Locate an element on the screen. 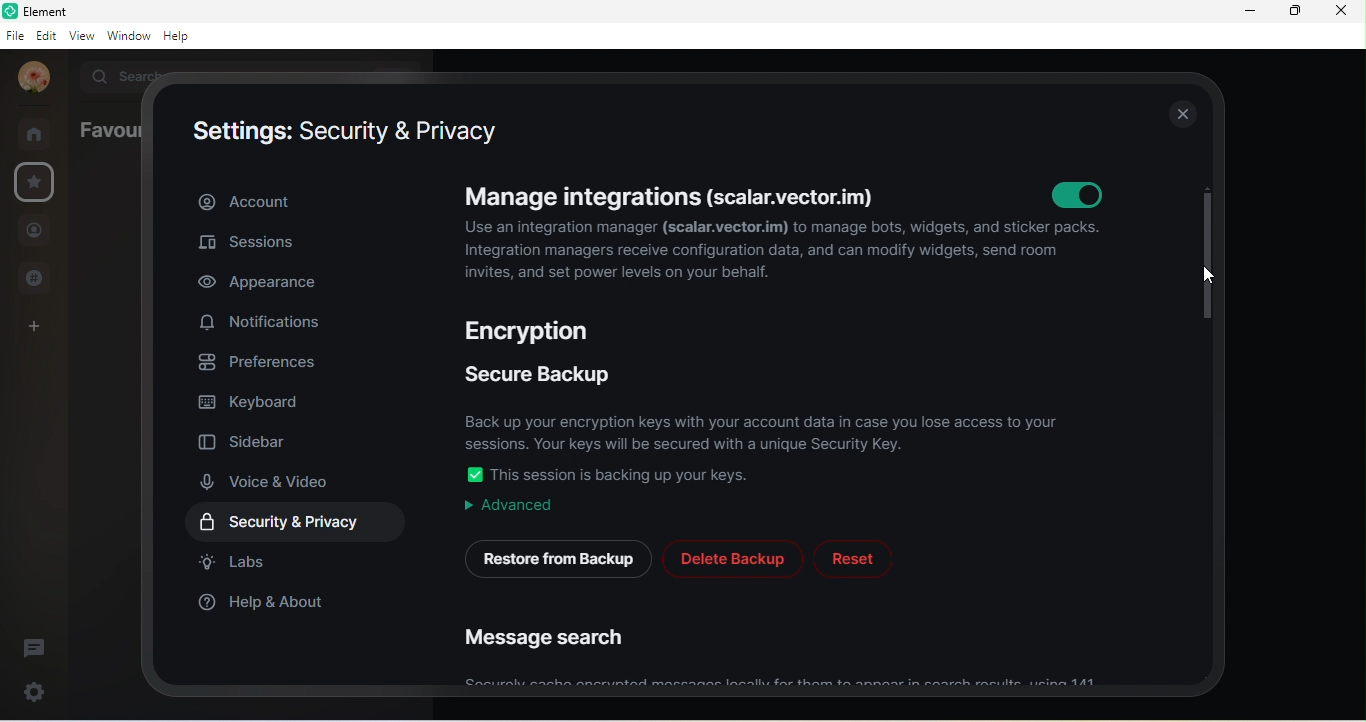 This screenshot has width=1366, height=722. security and privacy is located at coordinates (302, 522).